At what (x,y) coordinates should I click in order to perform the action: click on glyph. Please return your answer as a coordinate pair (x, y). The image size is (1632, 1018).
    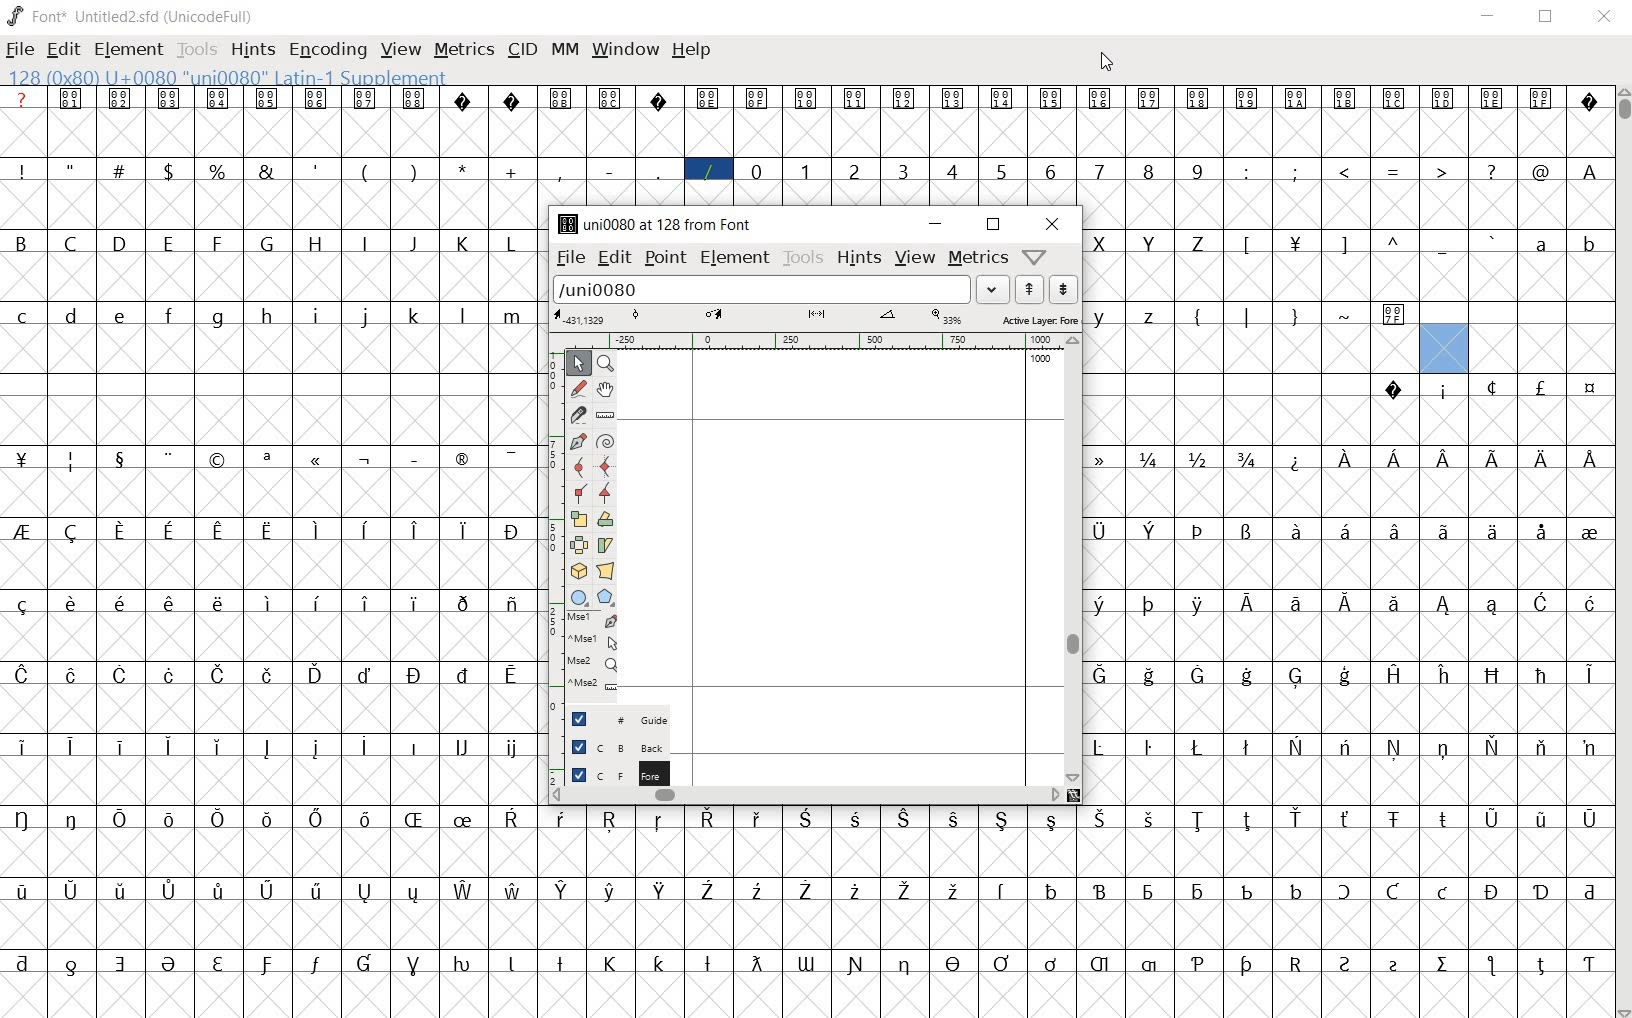
    Looking at the image, I should click on (121, 964).